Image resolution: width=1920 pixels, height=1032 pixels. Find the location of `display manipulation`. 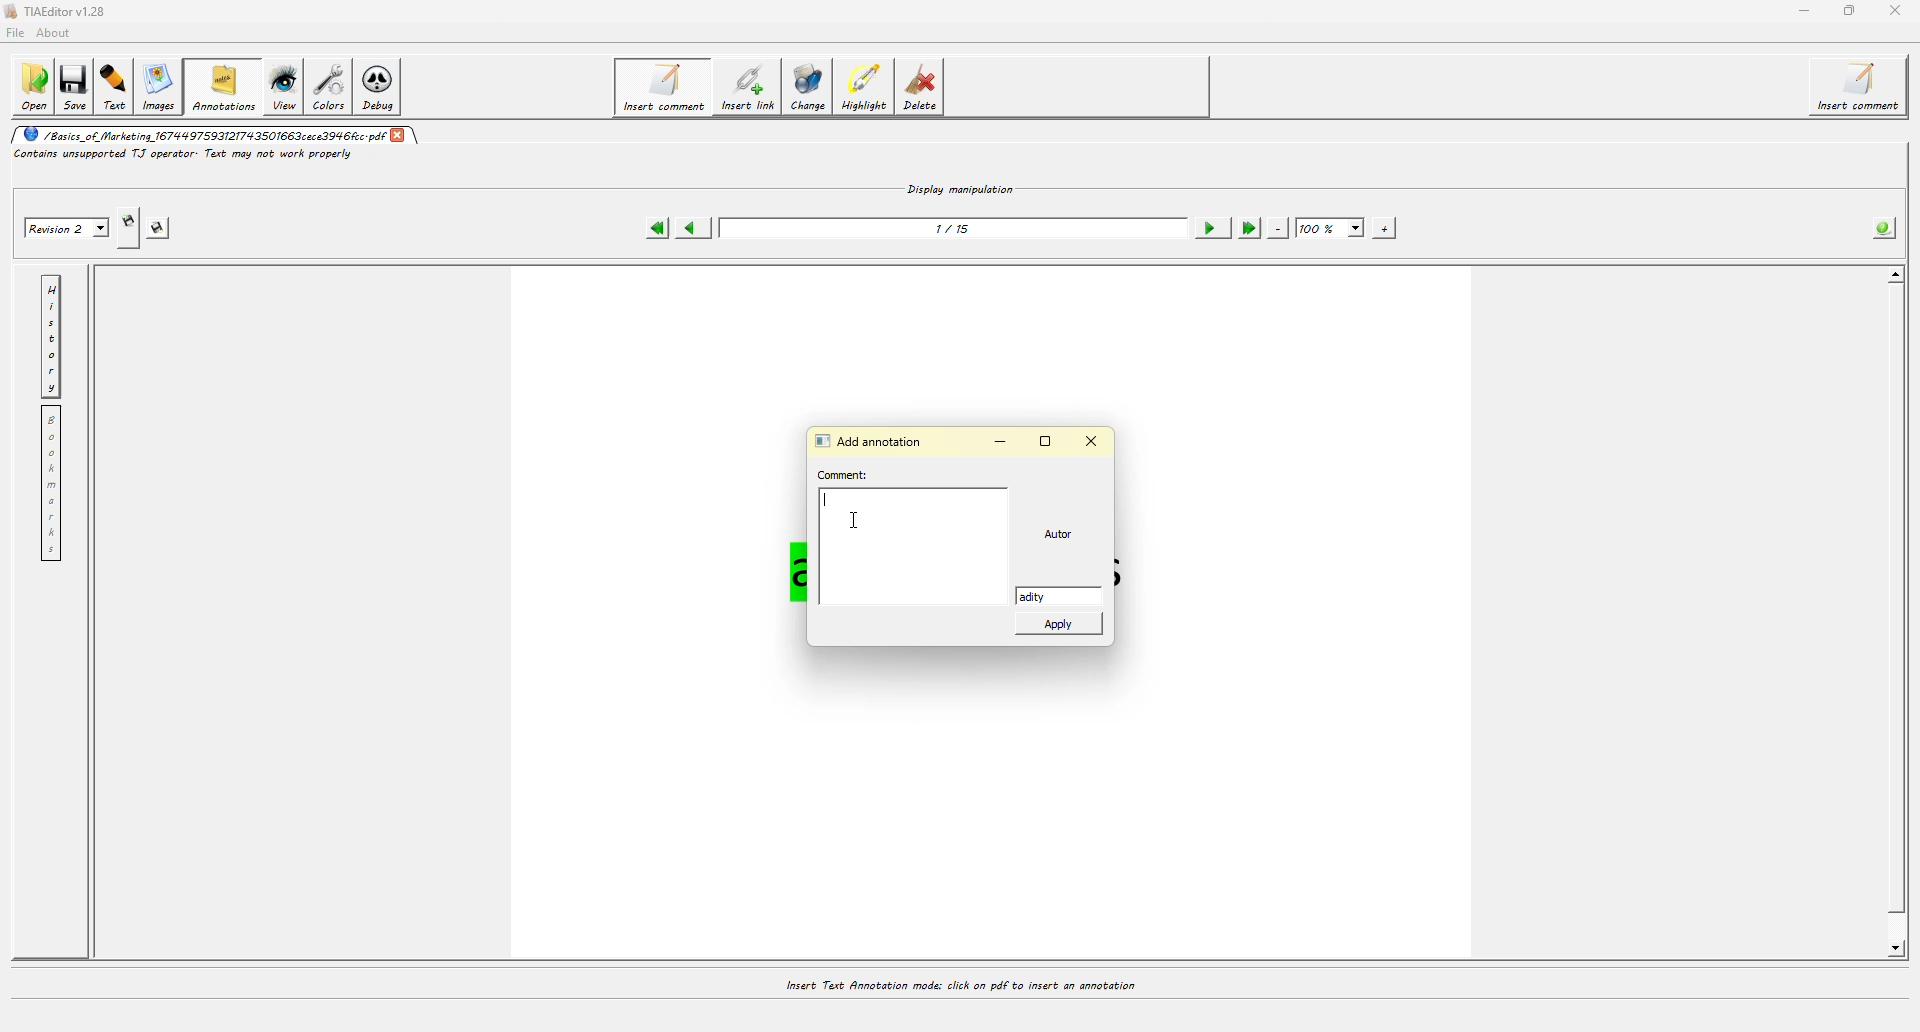

display manipulation is located at coordinates (961, 187).